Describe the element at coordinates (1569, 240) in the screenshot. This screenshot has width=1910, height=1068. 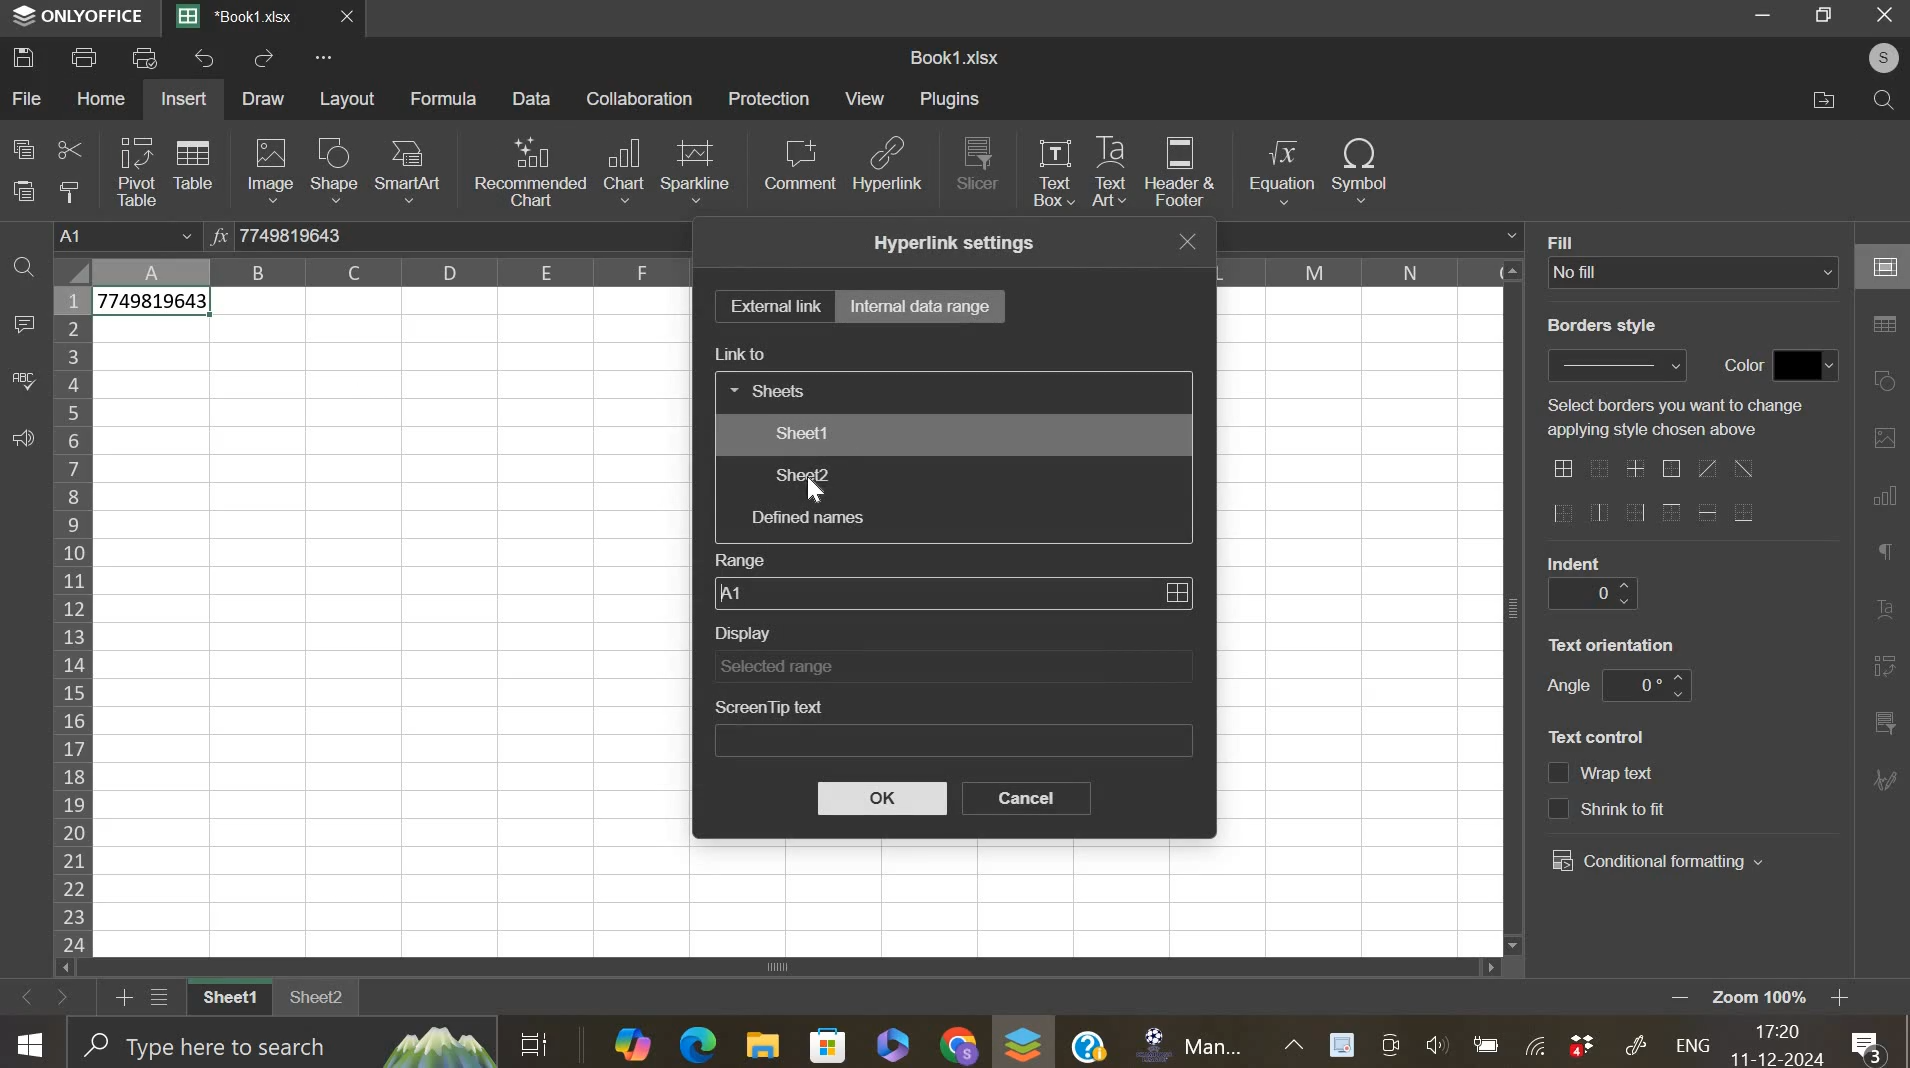
I see `text` at that location.